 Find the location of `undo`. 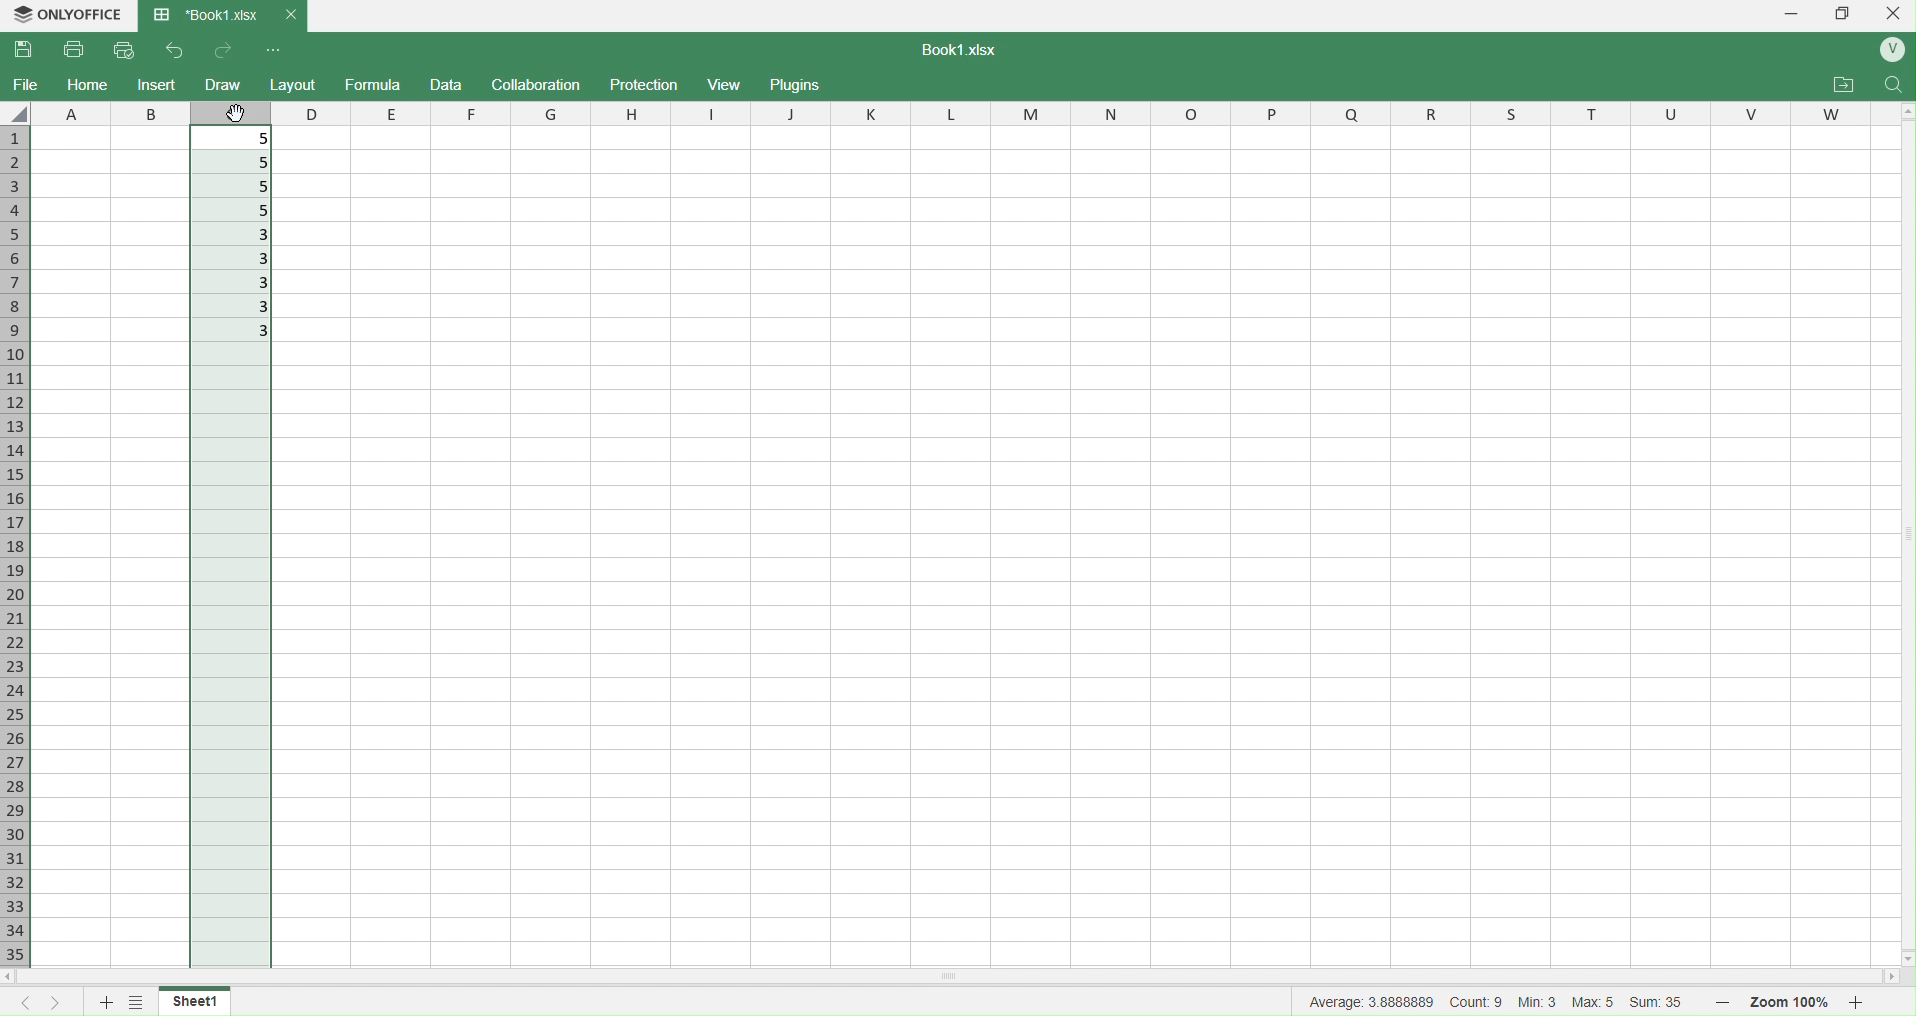

undo is located at coordinates (165, 51).